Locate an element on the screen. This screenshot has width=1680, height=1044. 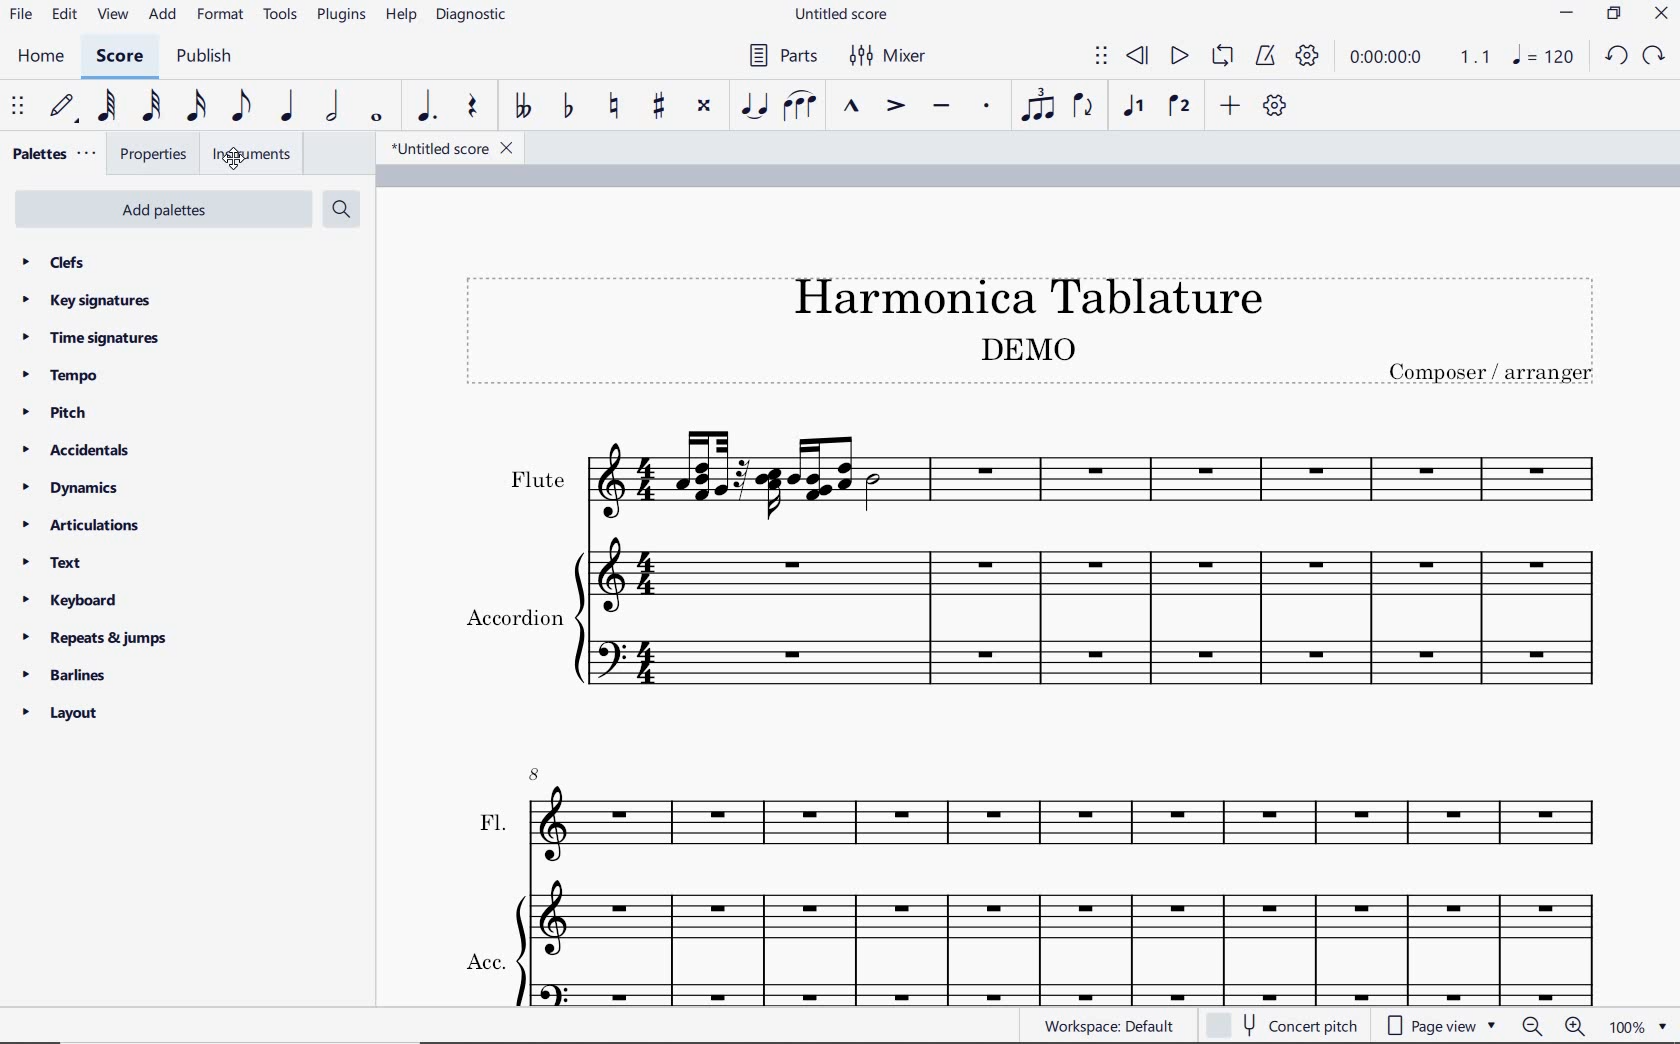
articulations is located at coordinates (81, 529).